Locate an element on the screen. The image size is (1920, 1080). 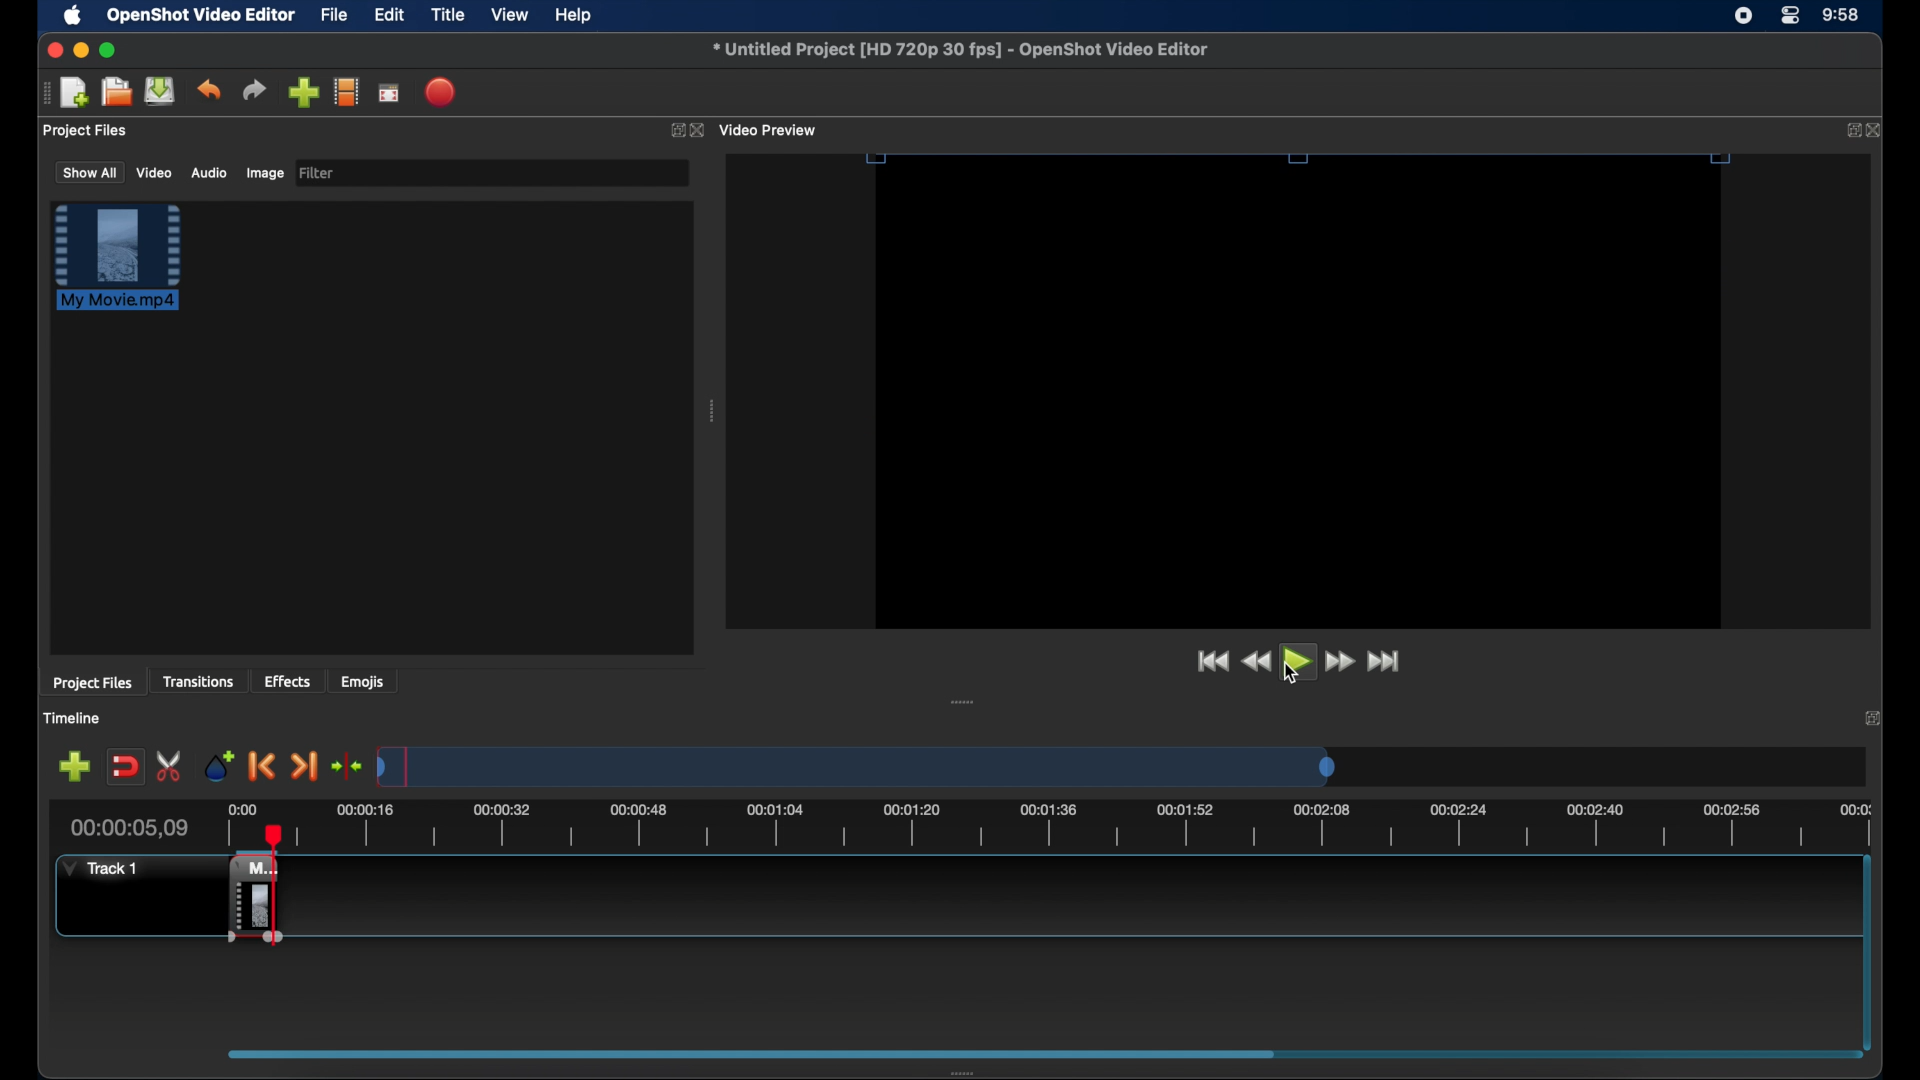
play button highlighted is located at coordinates (1299, 662).